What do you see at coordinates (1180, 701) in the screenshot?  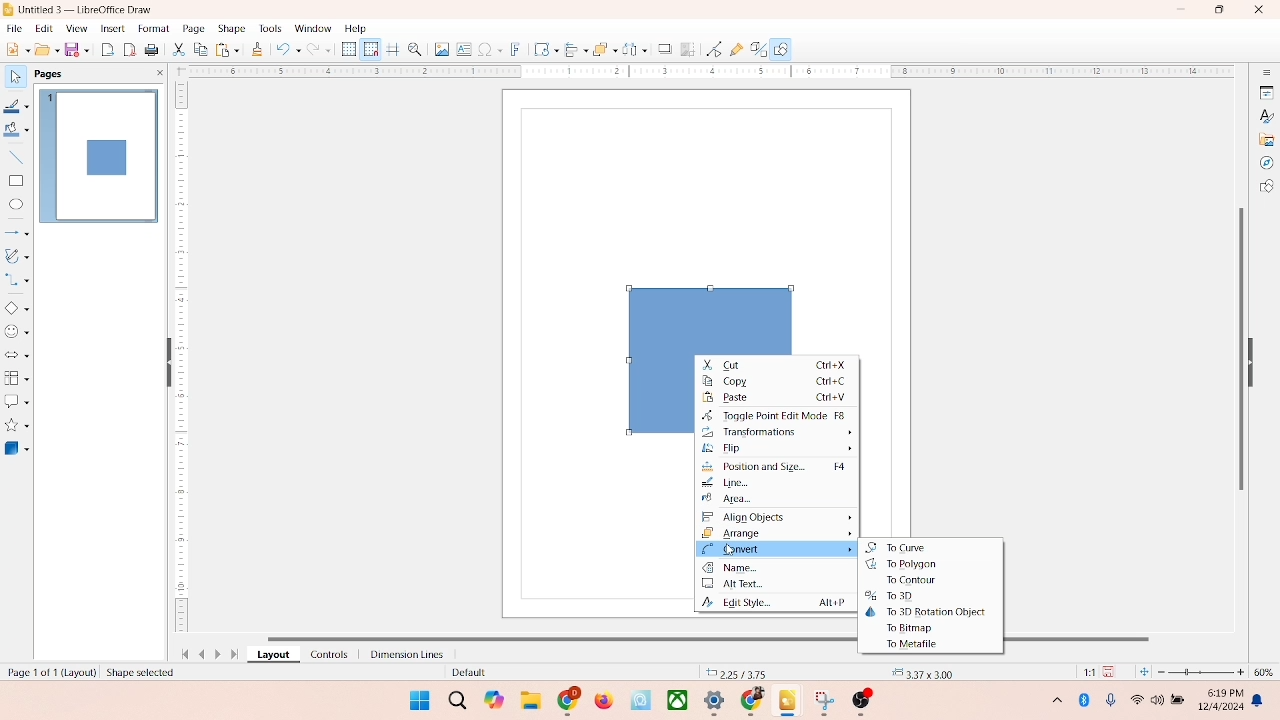 I see `battery` at bounding box center [1180, 701].